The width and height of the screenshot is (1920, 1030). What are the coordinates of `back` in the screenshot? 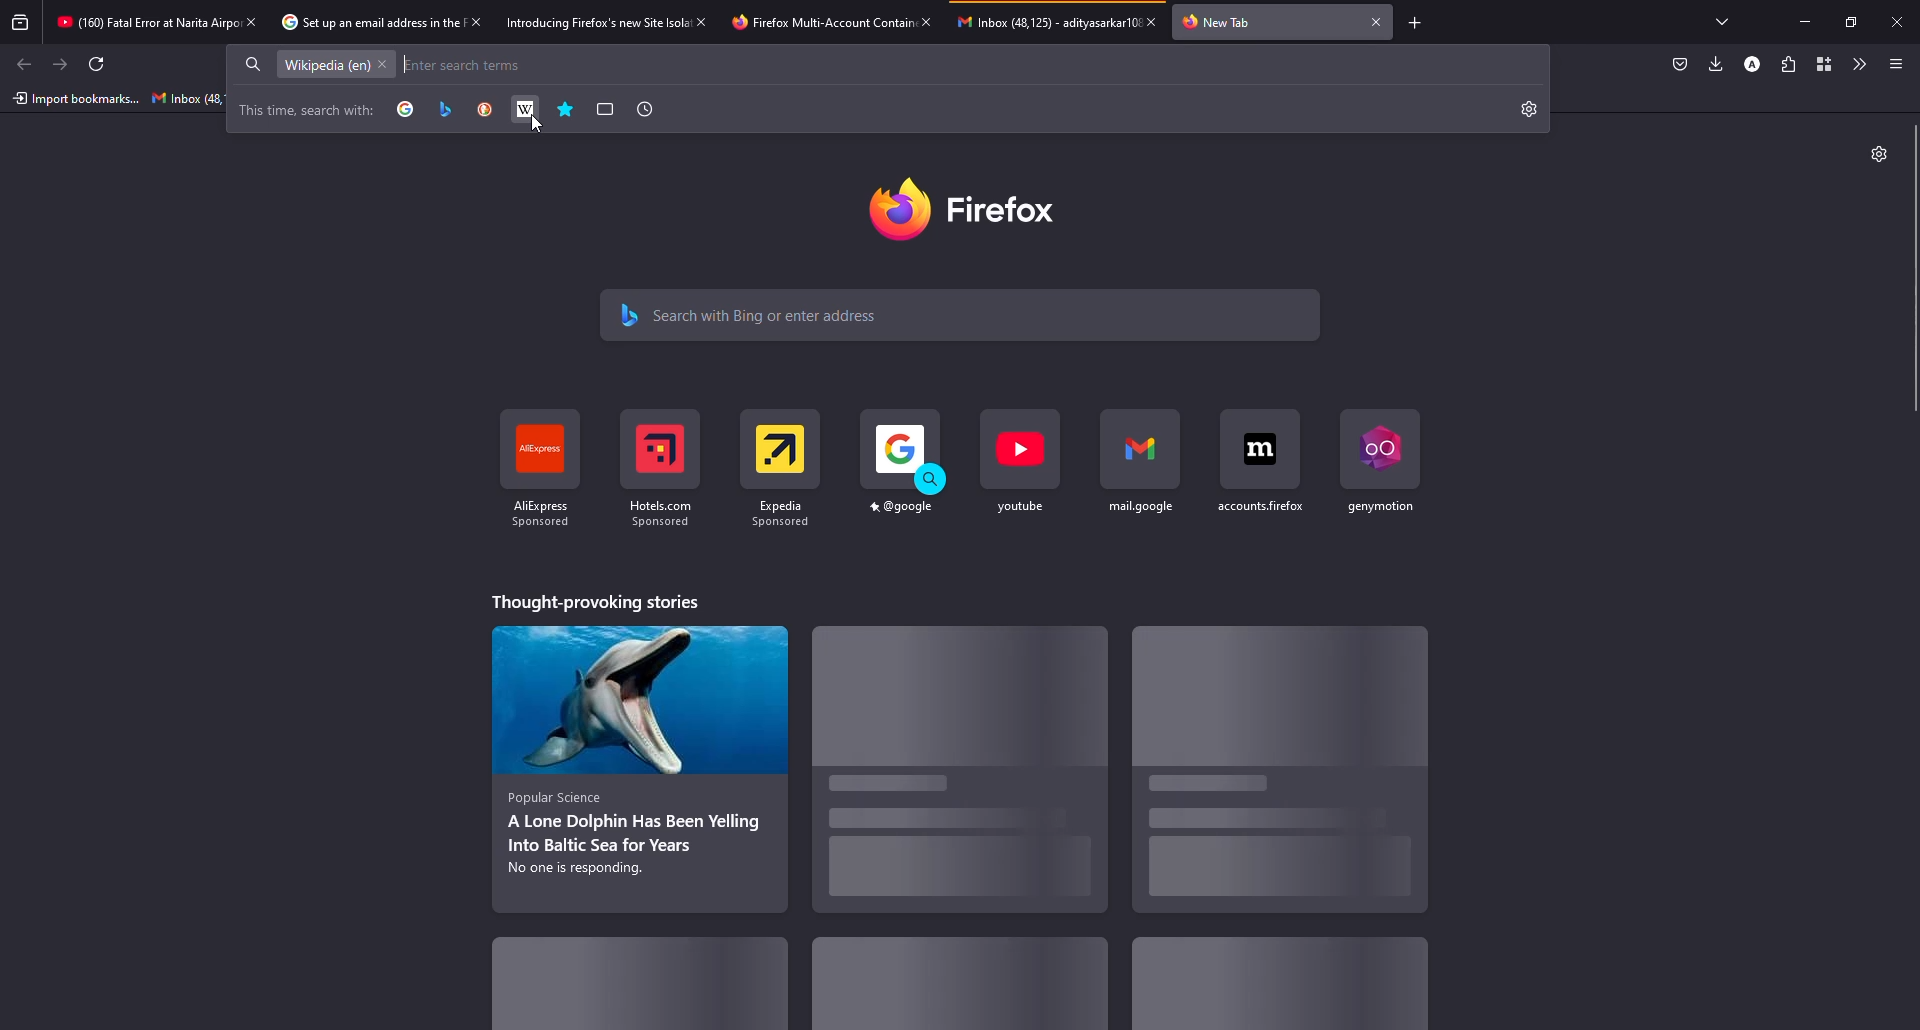 It's located at (26, 65).